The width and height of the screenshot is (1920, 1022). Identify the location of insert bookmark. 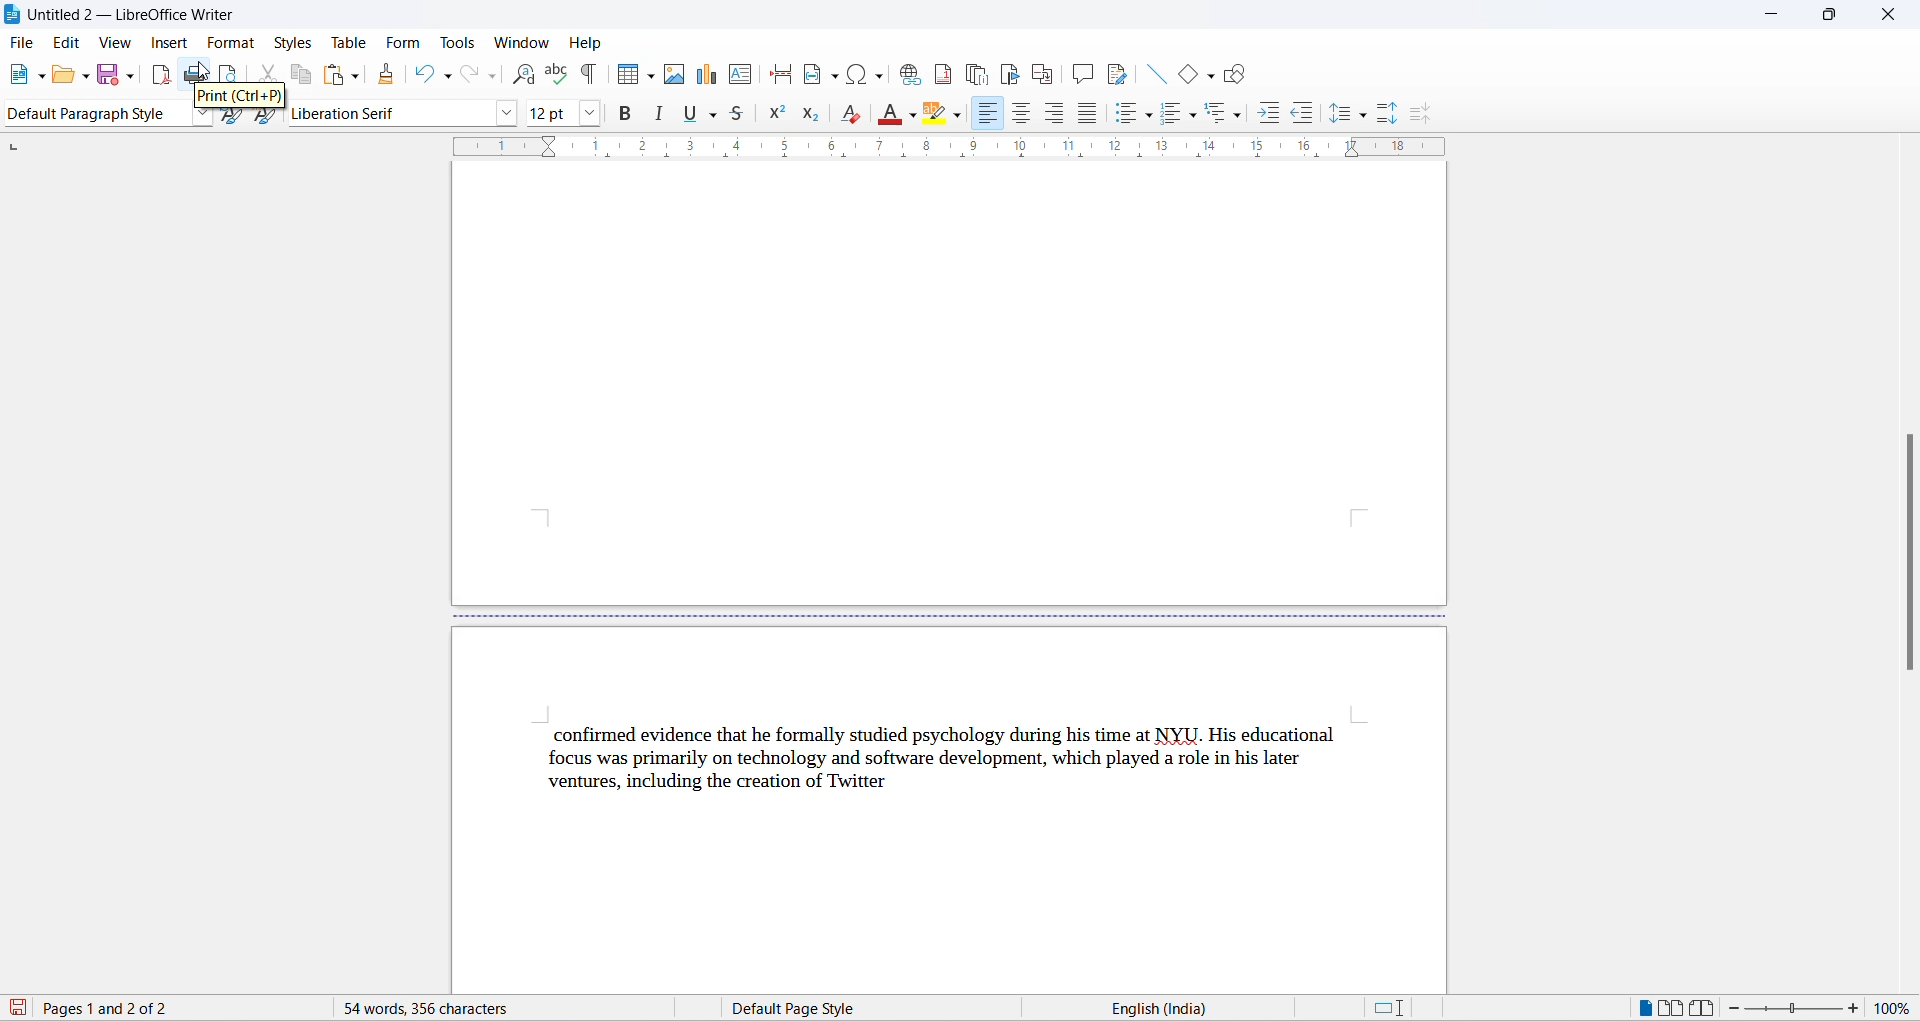
(1010, 73).